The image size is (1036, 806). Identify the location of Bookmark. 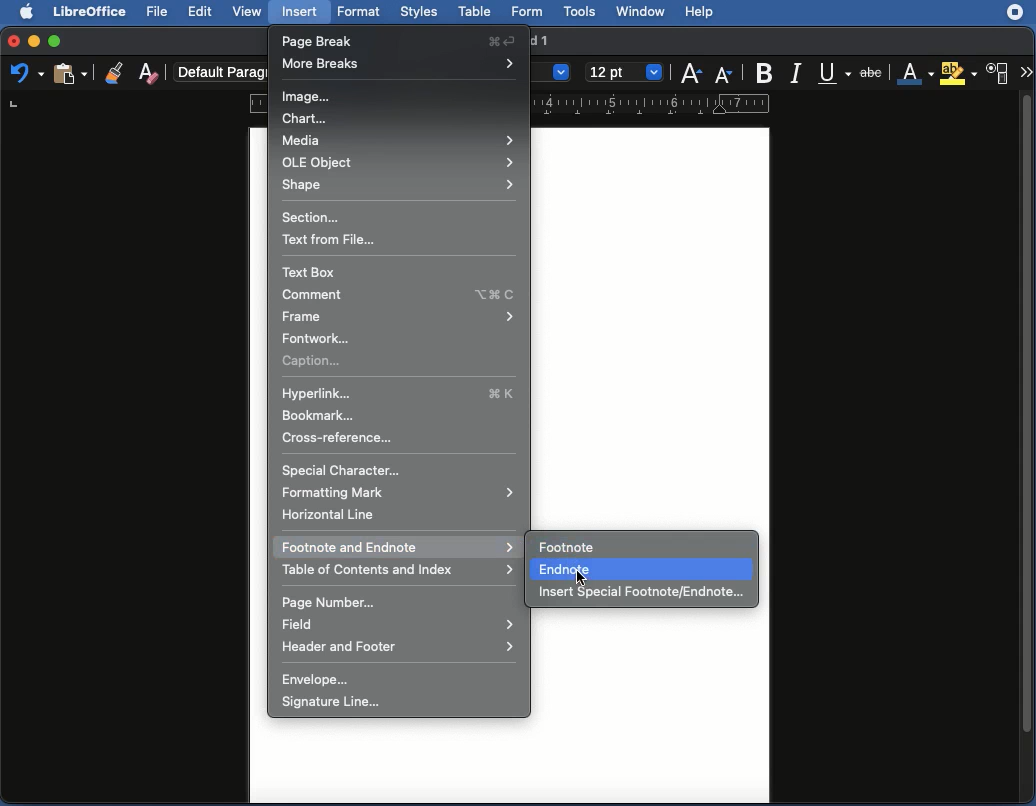
(323, 415).